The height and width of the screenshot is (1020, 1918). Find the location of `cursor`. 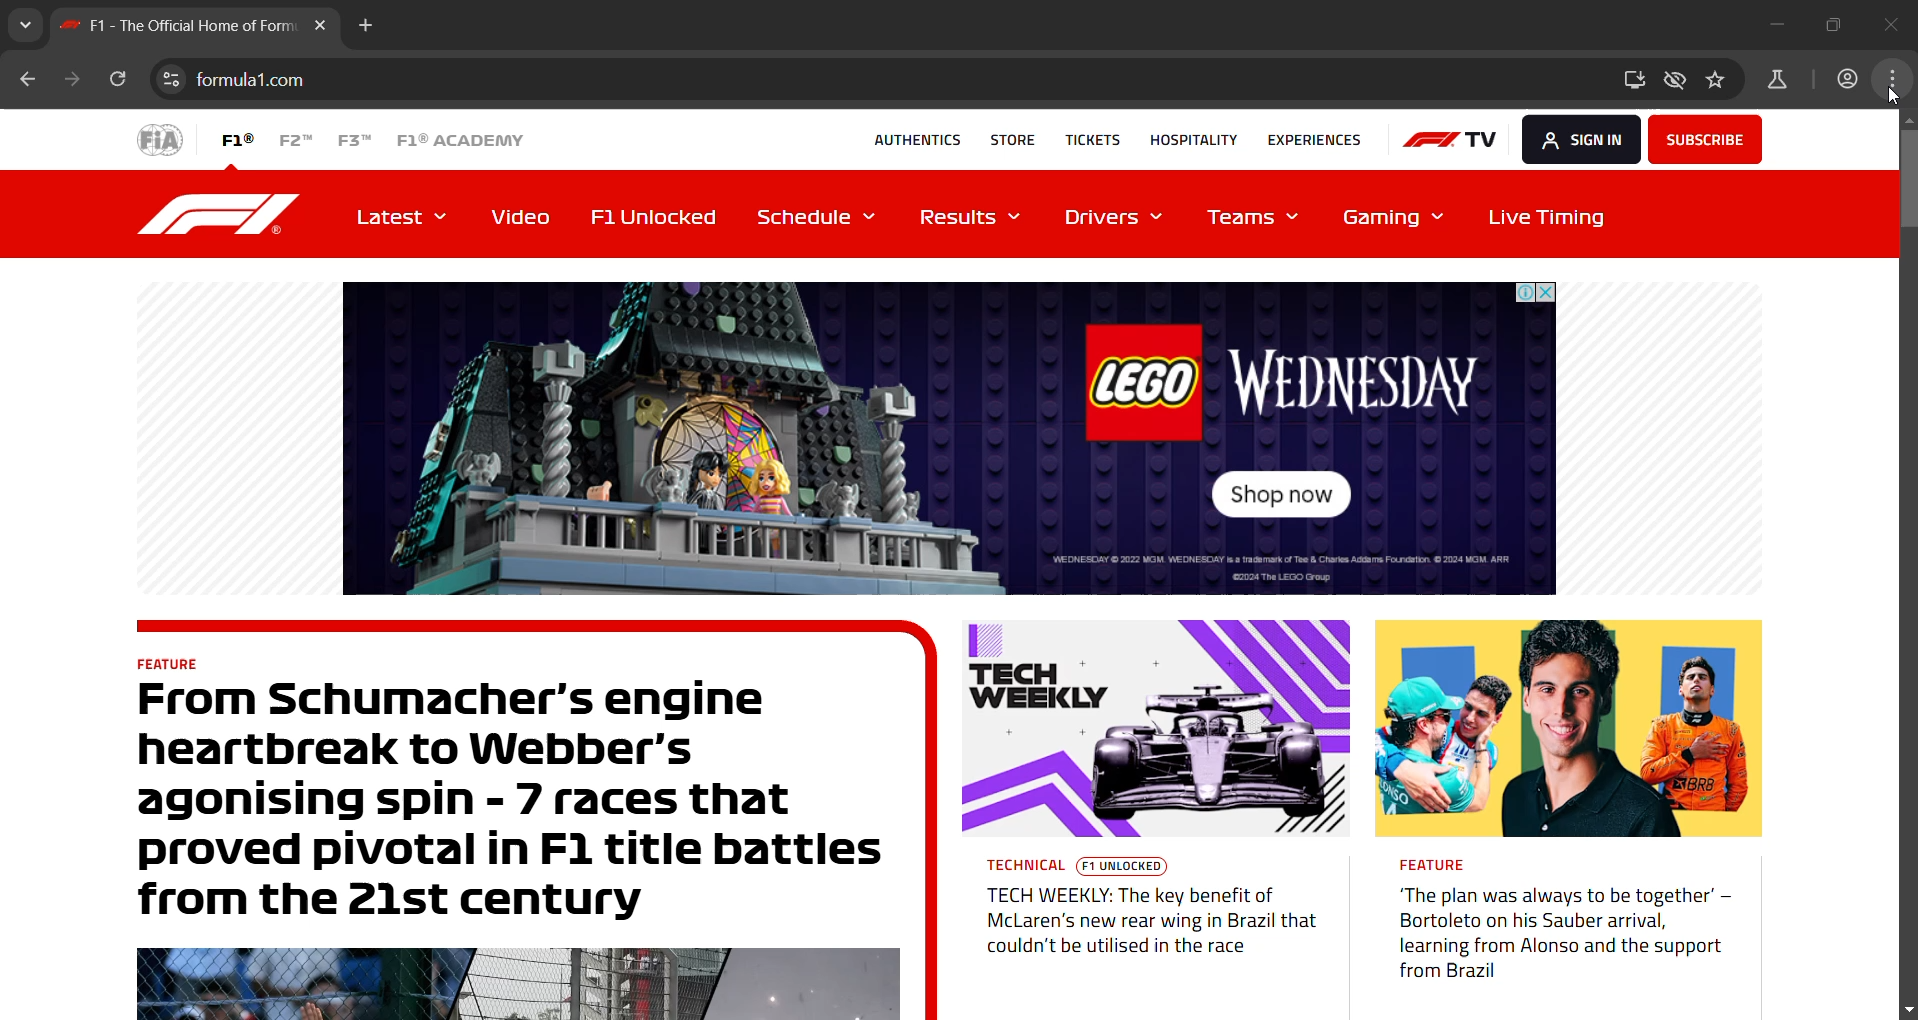

cursor is located at coordinates (1888, 98).